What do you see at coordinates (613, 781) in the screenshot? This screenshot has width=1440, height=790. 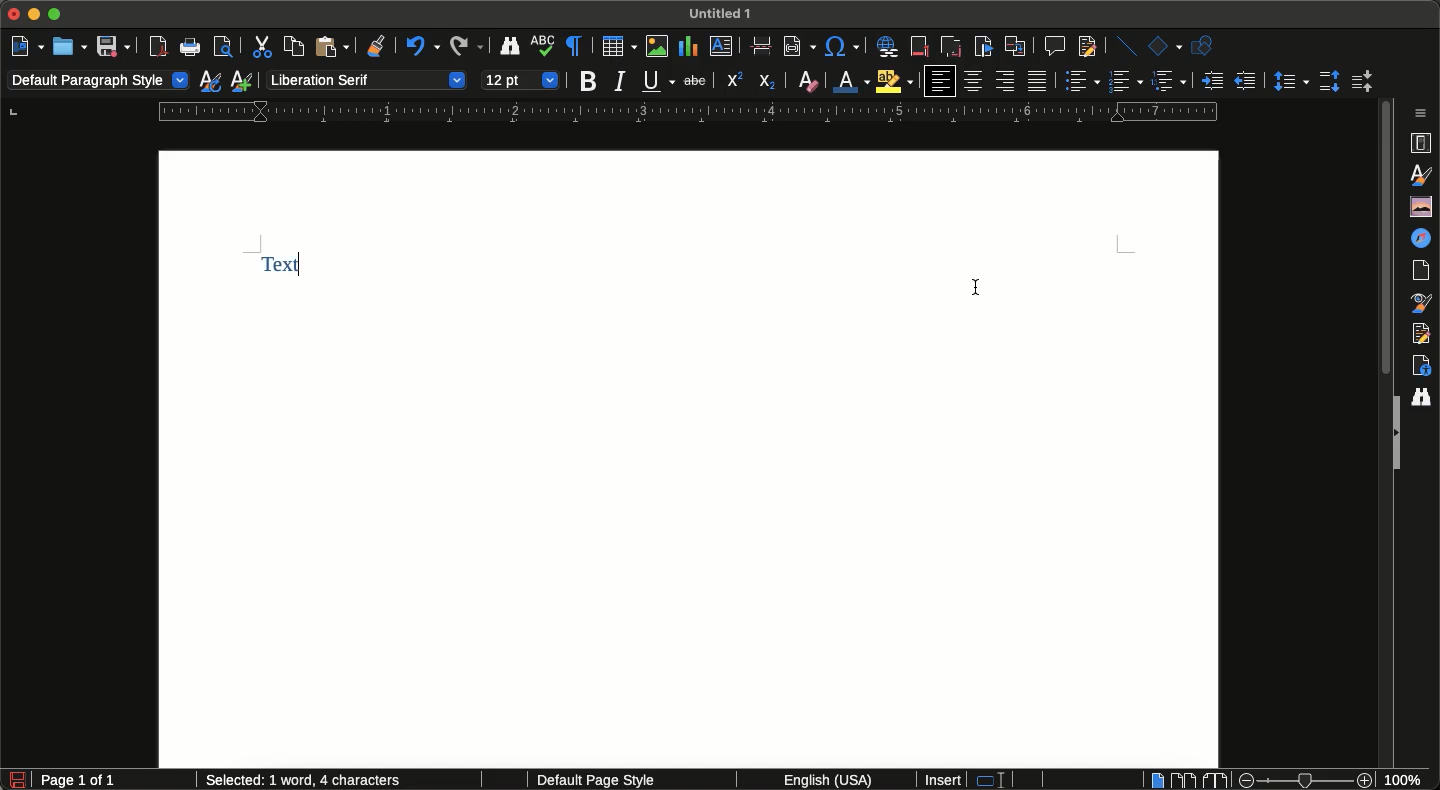 I see `Default page style` at bounding box center [613, 781].